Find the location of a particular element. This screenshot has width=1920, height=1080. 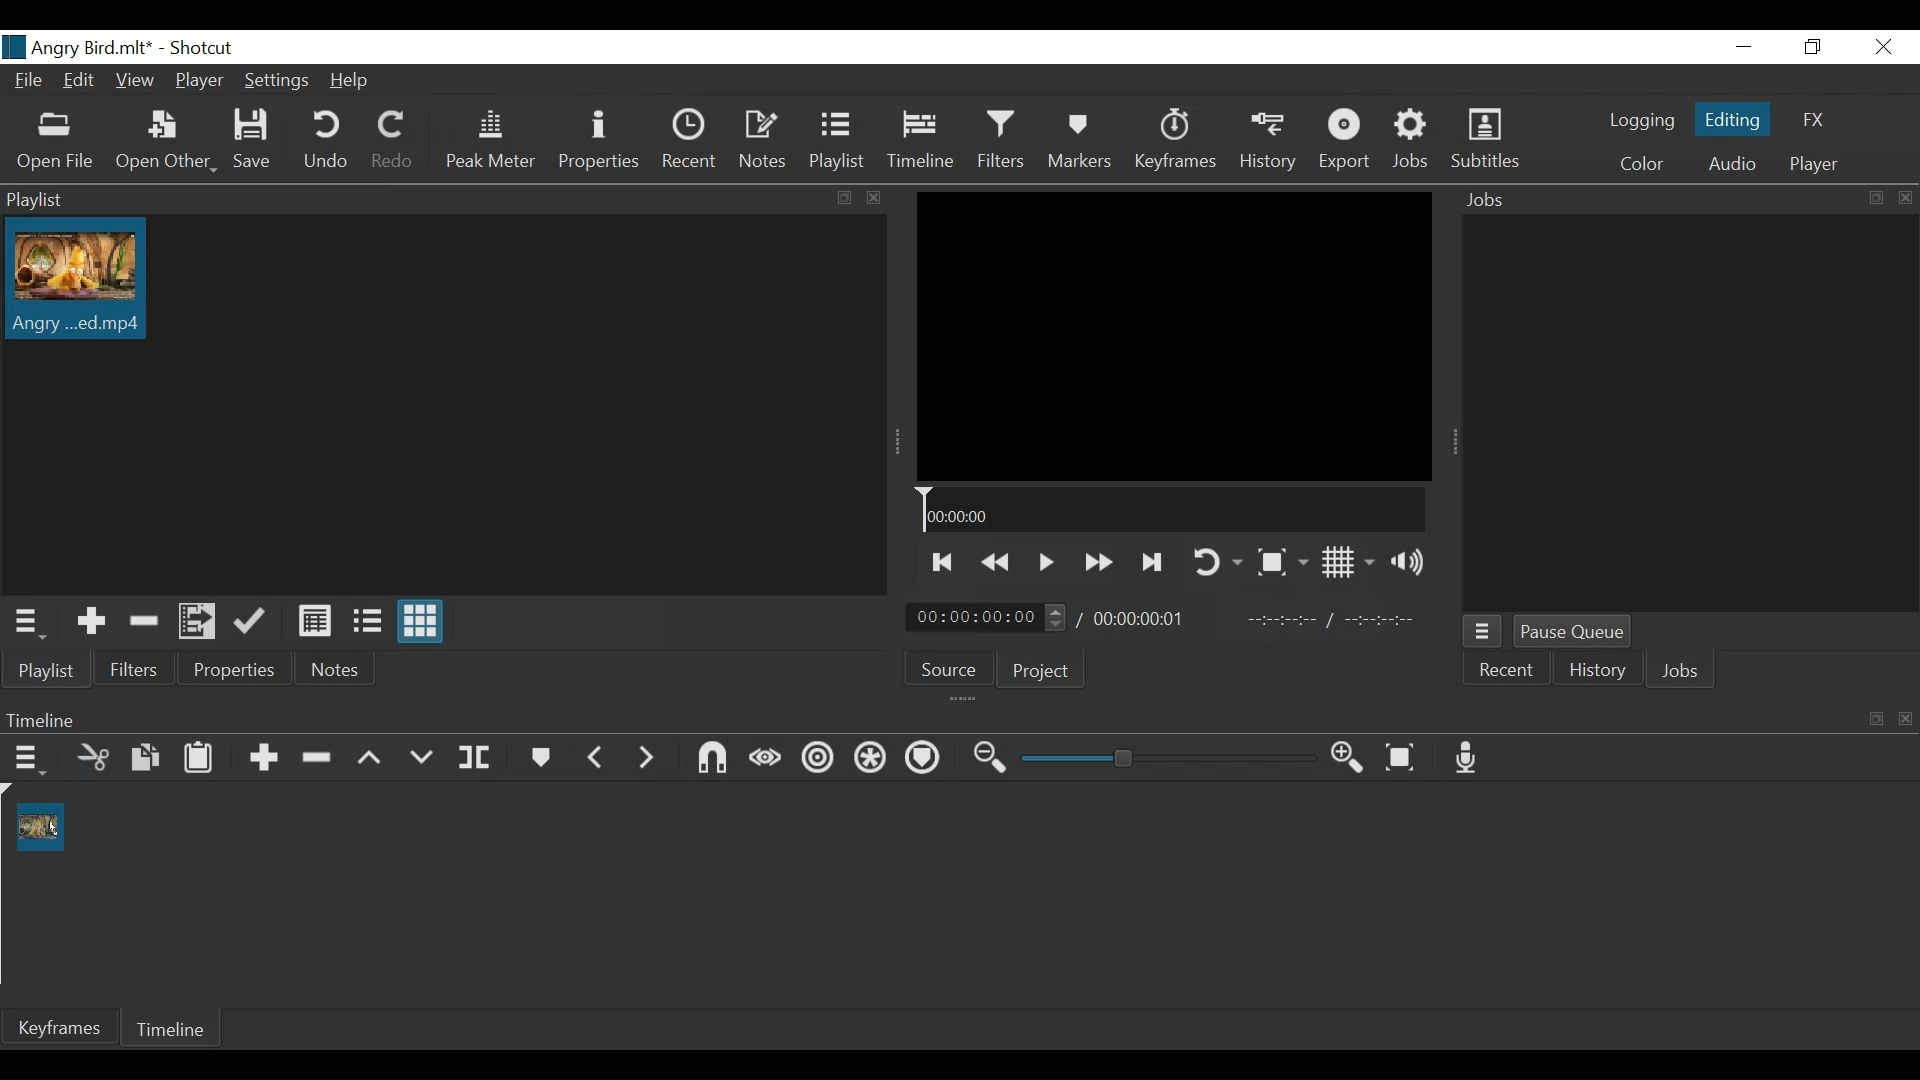

Color is located at coordinates (1642, 164).